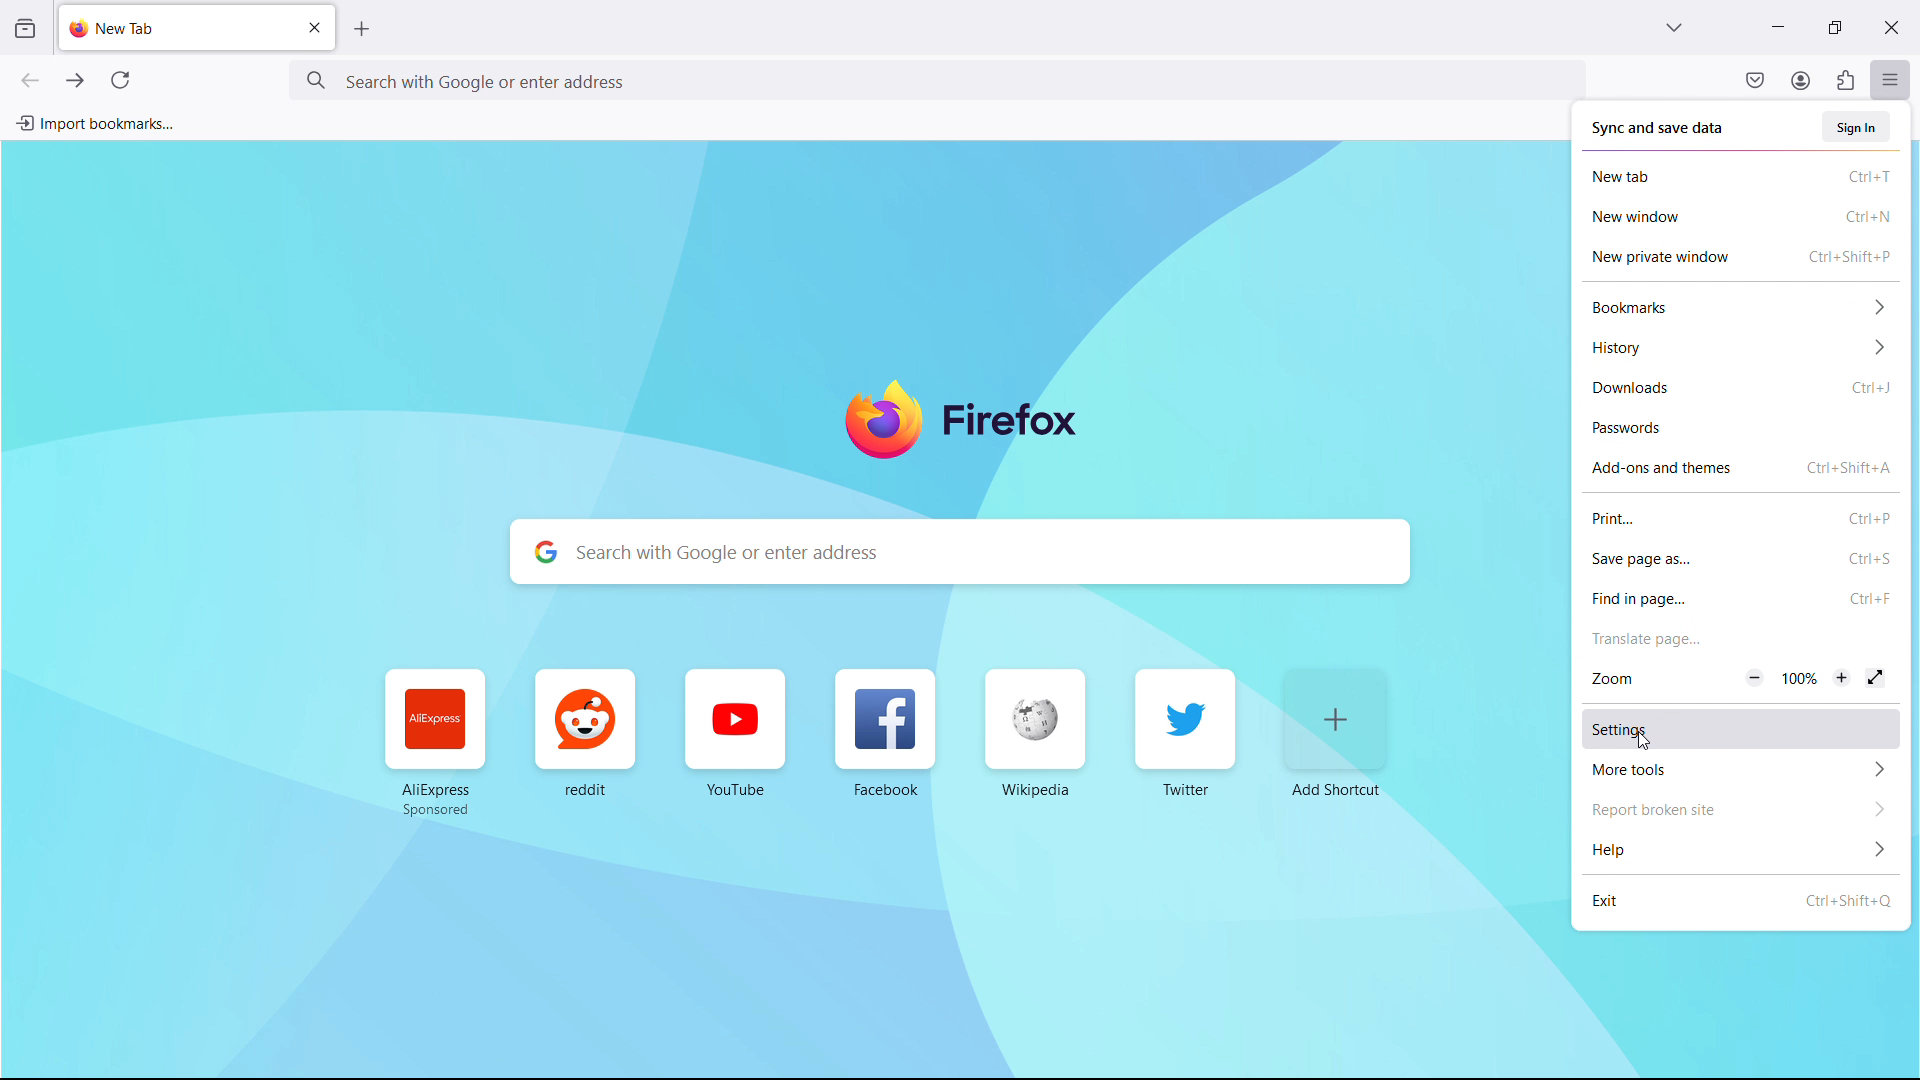 The height and width of the screenshot is (1080, 1920). I want to click on translate page, so click(1740, 638).